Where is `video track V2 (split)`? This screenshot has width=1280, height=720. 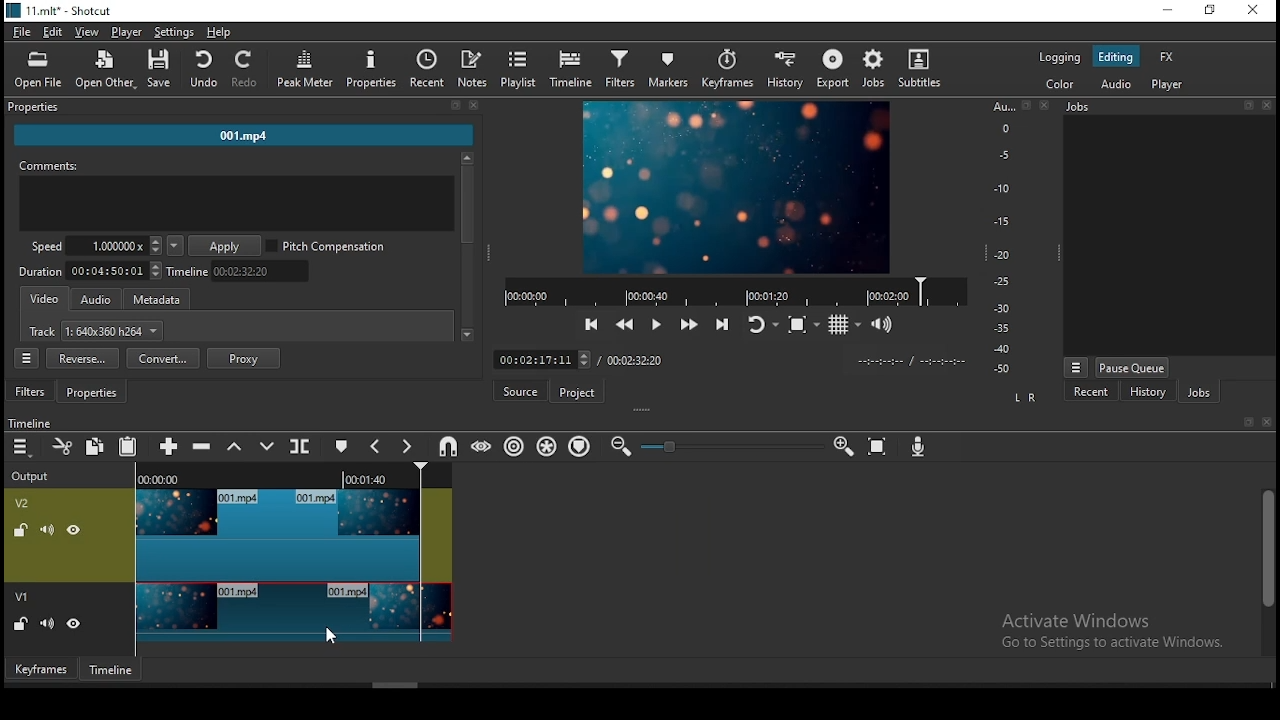 video track V2 (split) is located at coordinates (275, 534).